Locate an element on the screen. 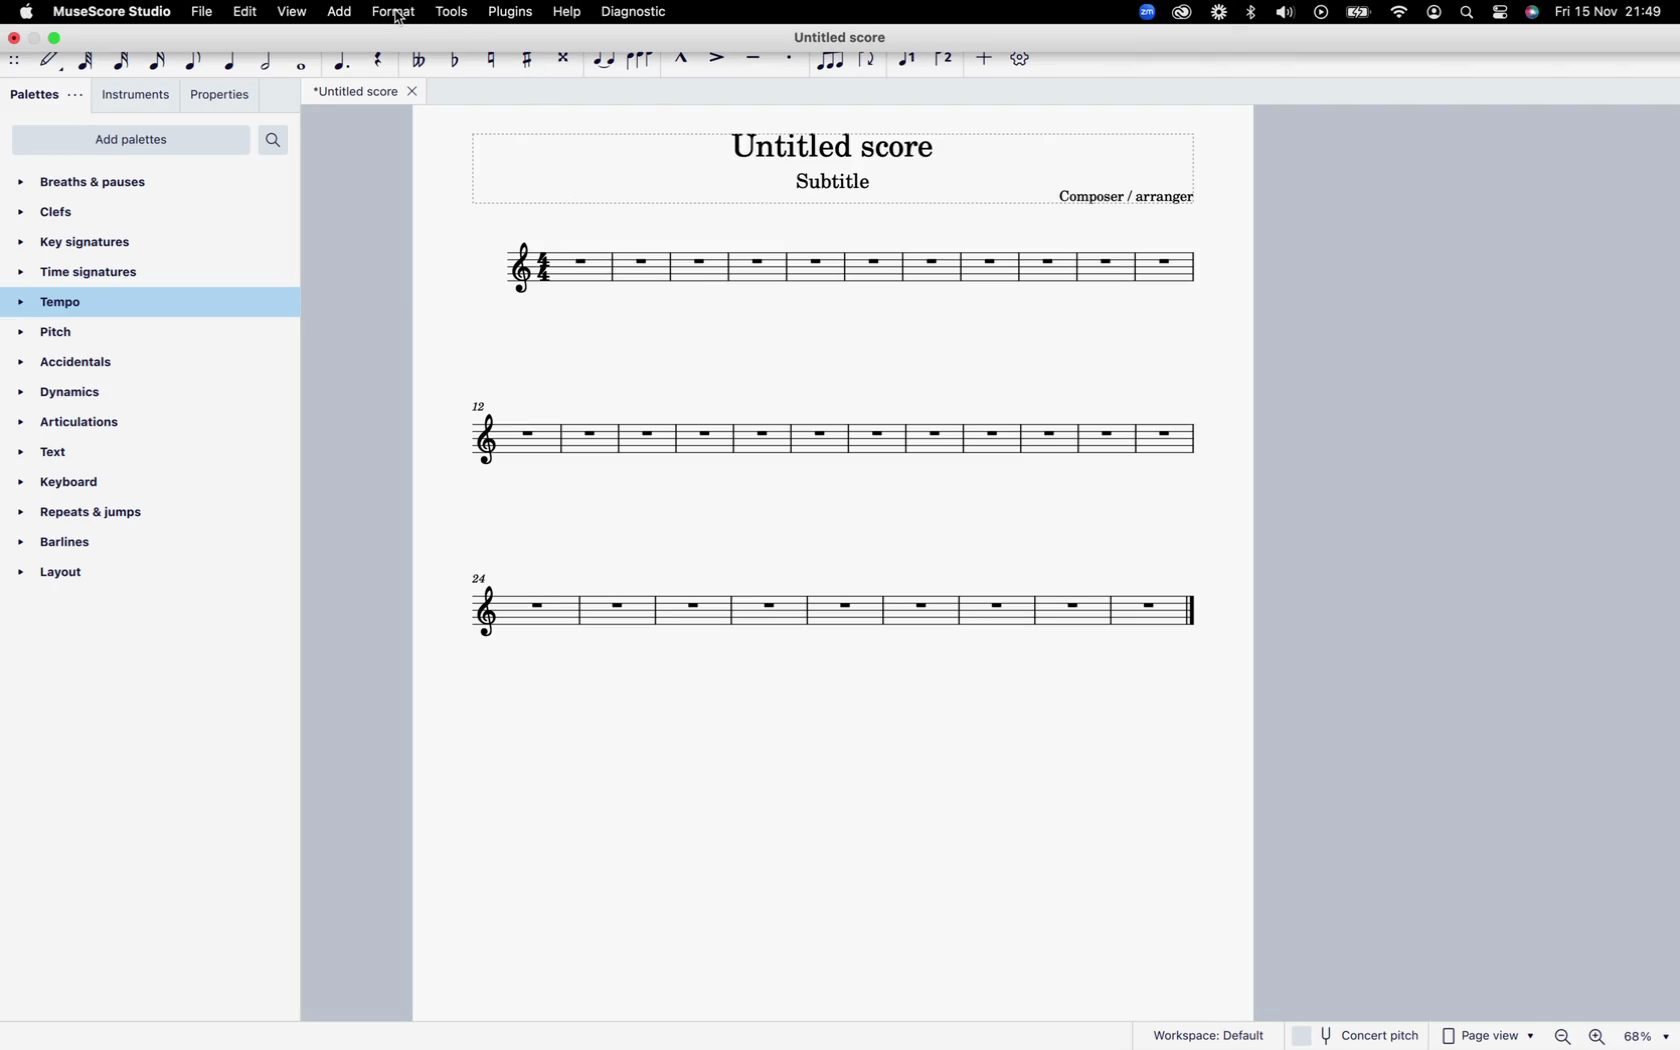 This screenshot has height=1050, width=1680. voice 2 is located at coordinates (946, 58).